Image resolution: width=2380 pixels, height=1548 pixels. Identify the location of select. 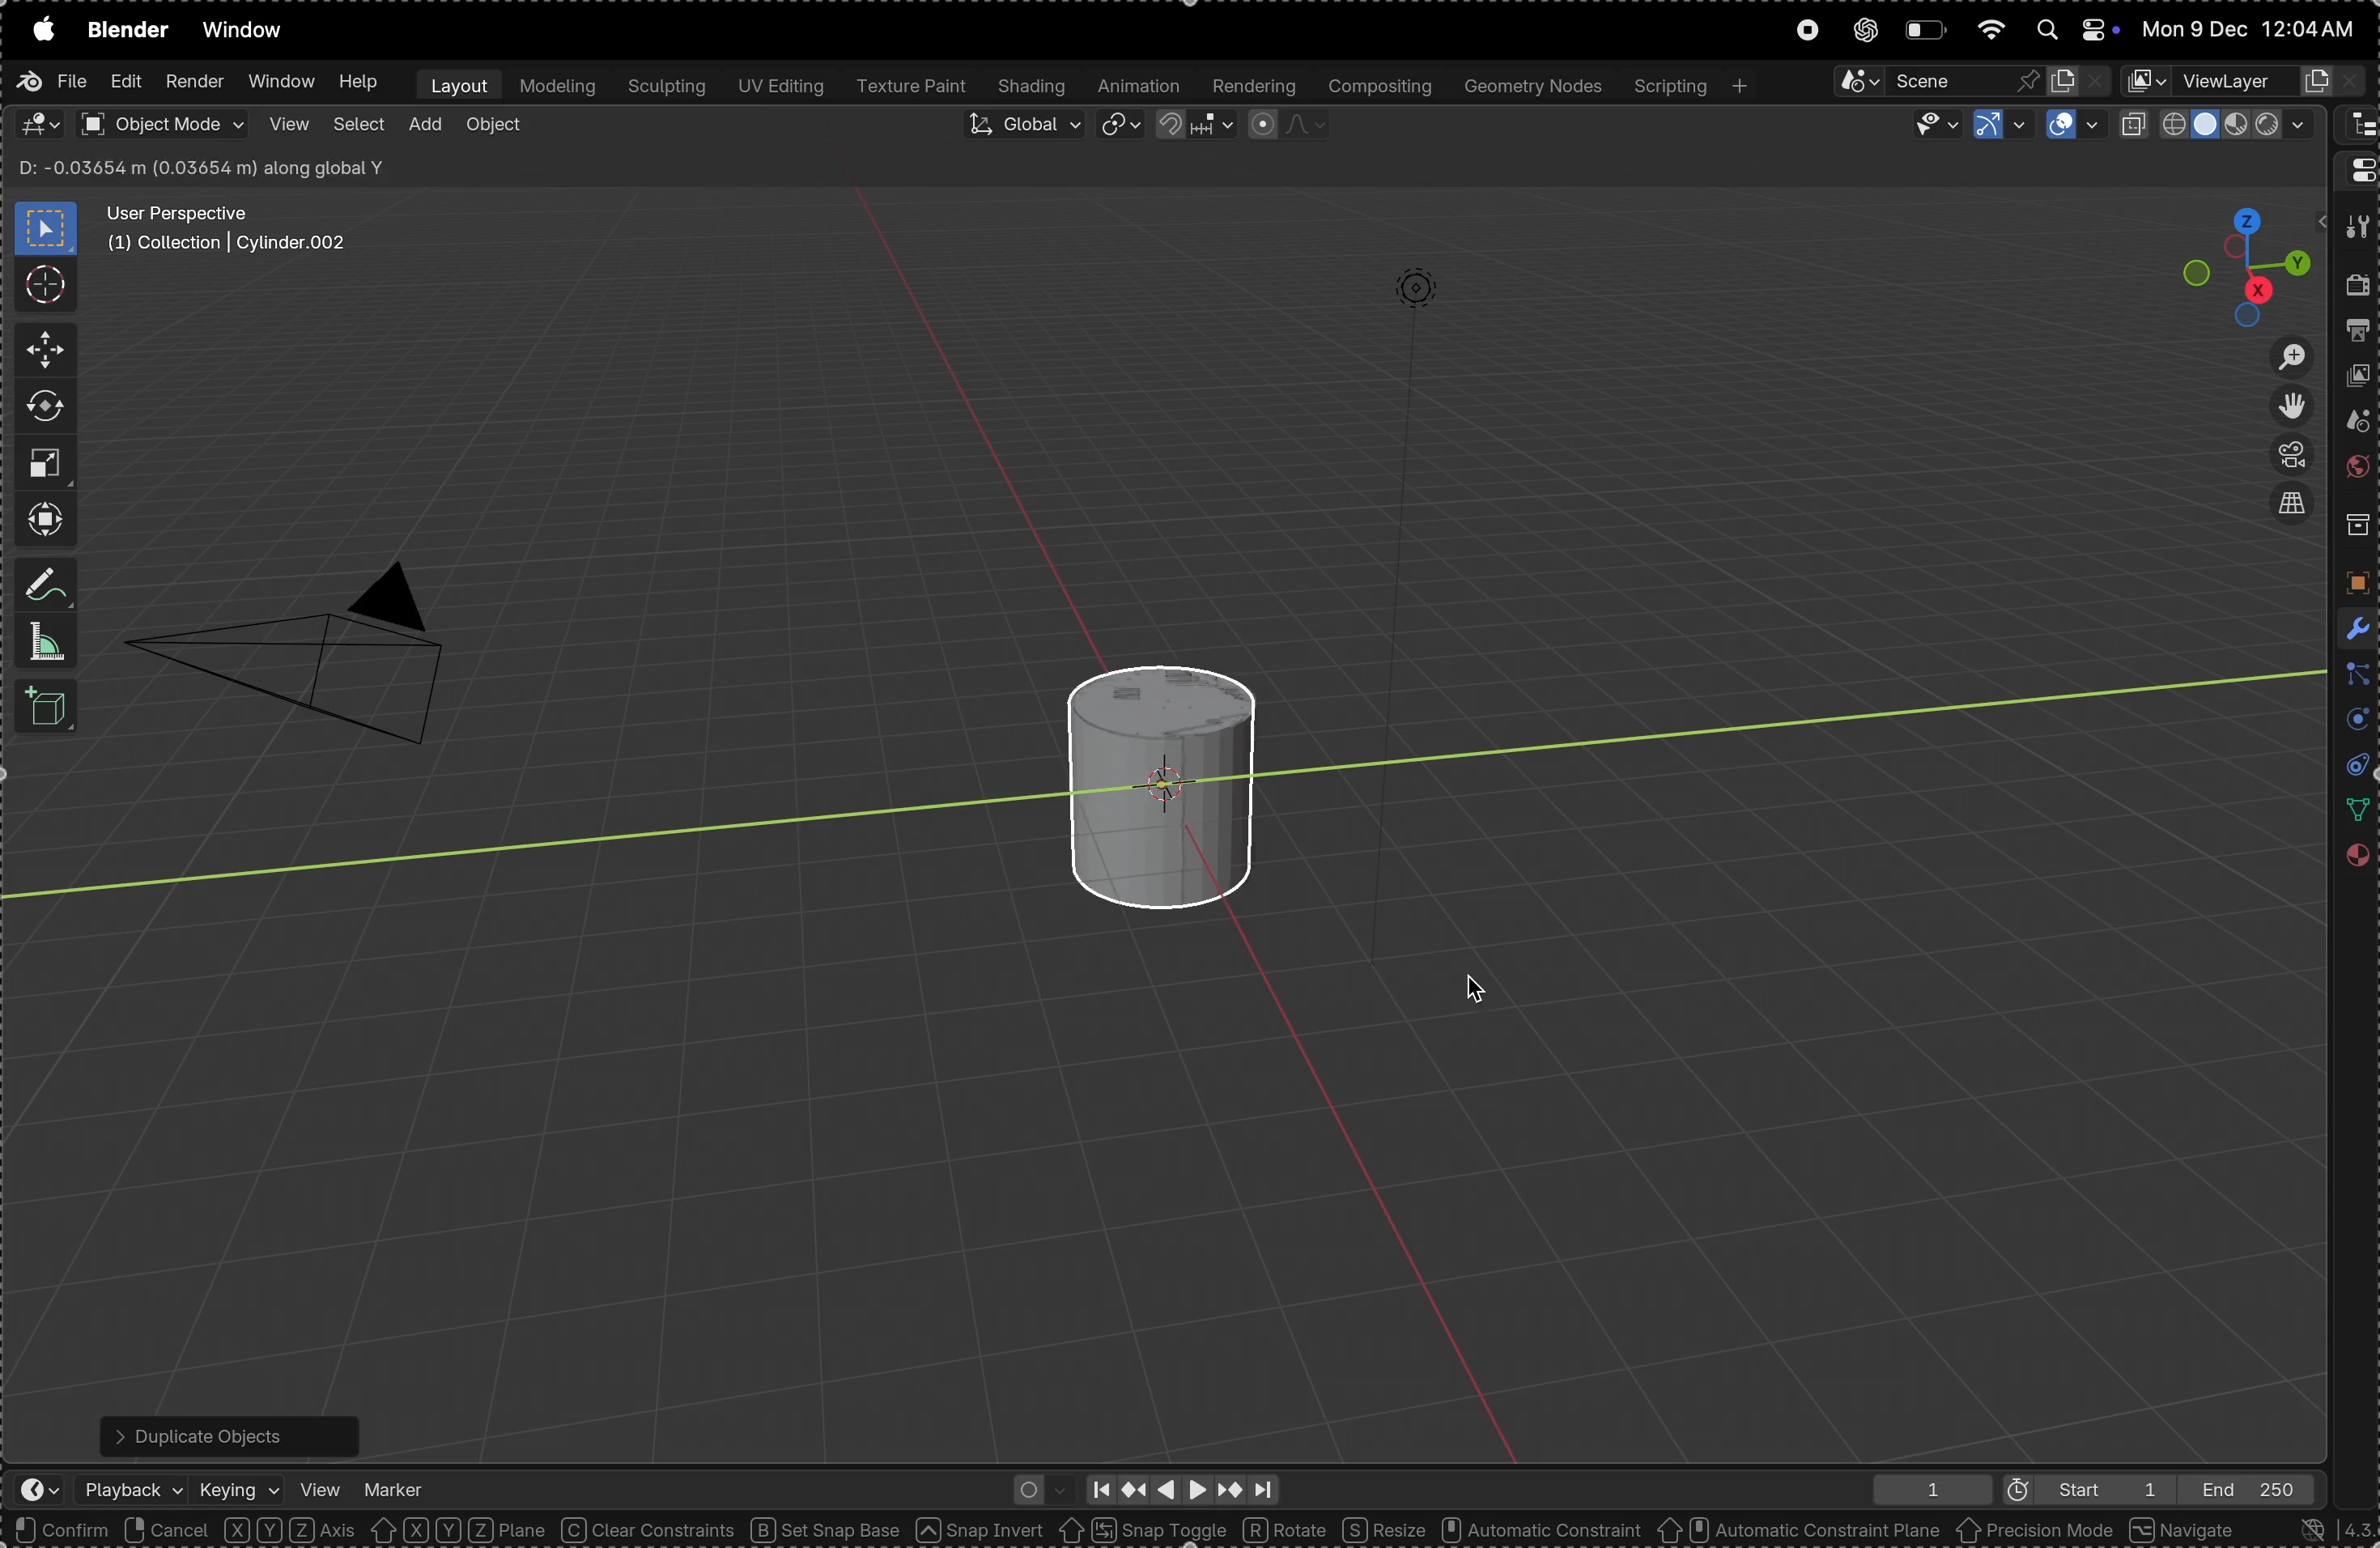
(358, 128).